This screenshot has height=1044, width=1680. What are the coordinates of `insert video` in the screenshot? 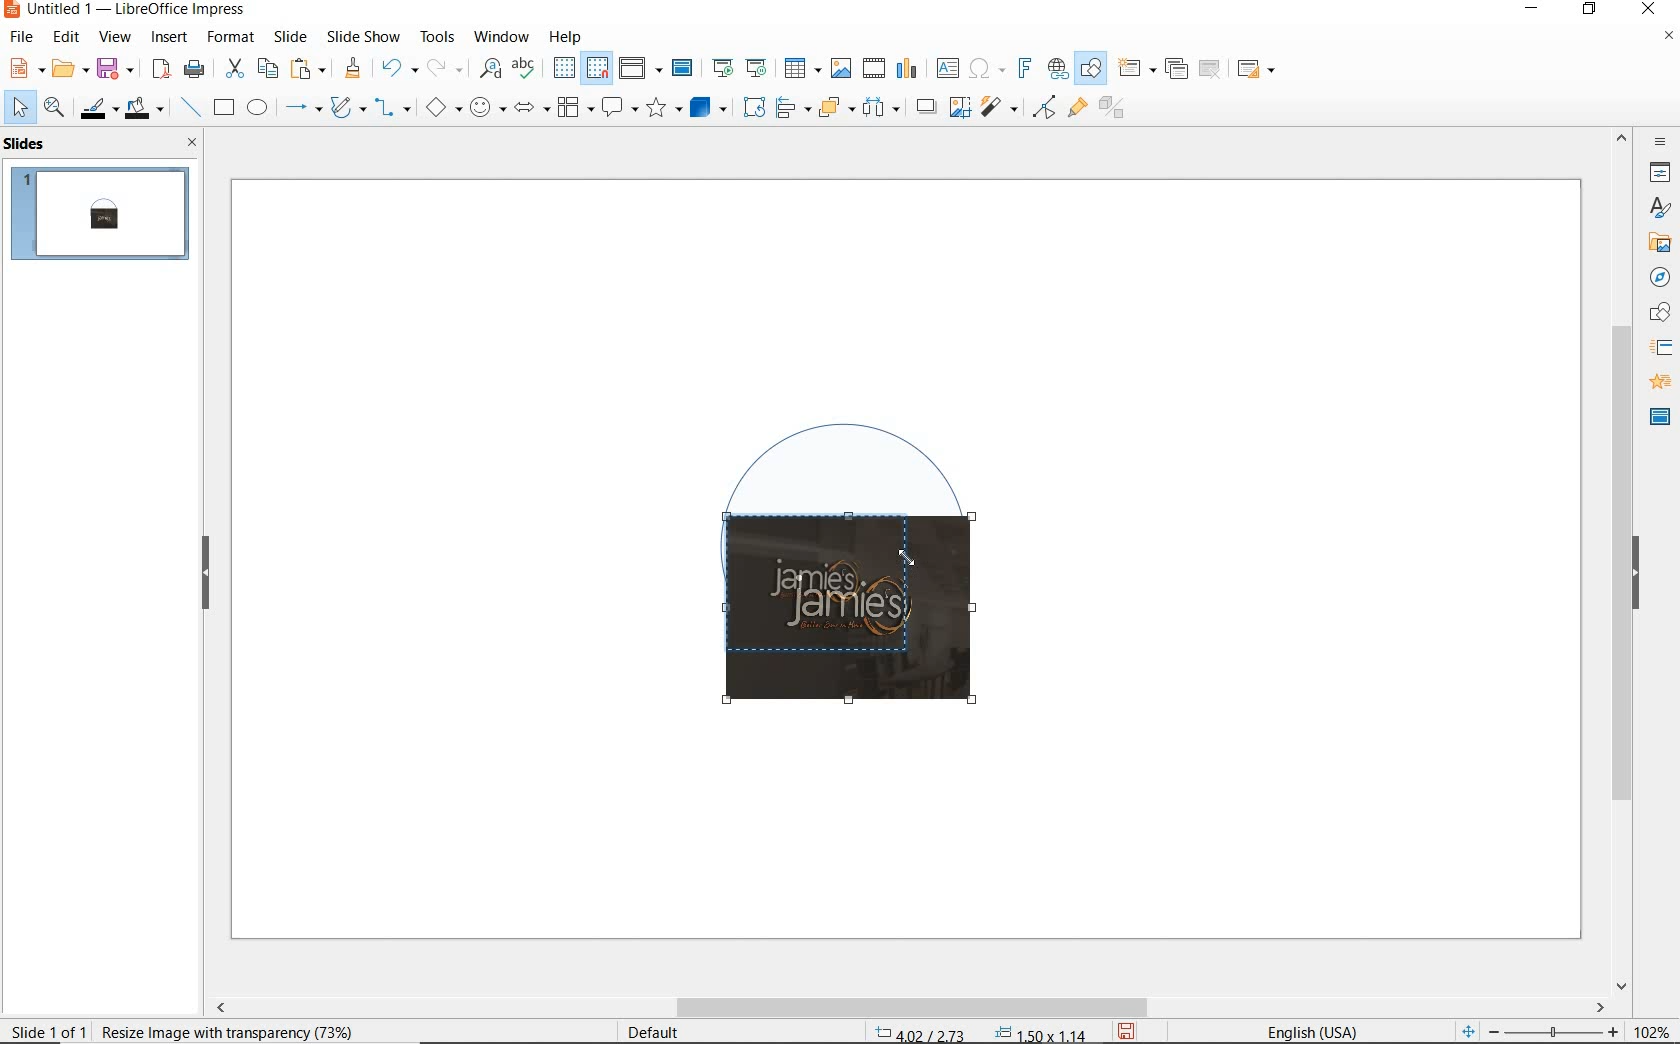 It's located at (872, 67).